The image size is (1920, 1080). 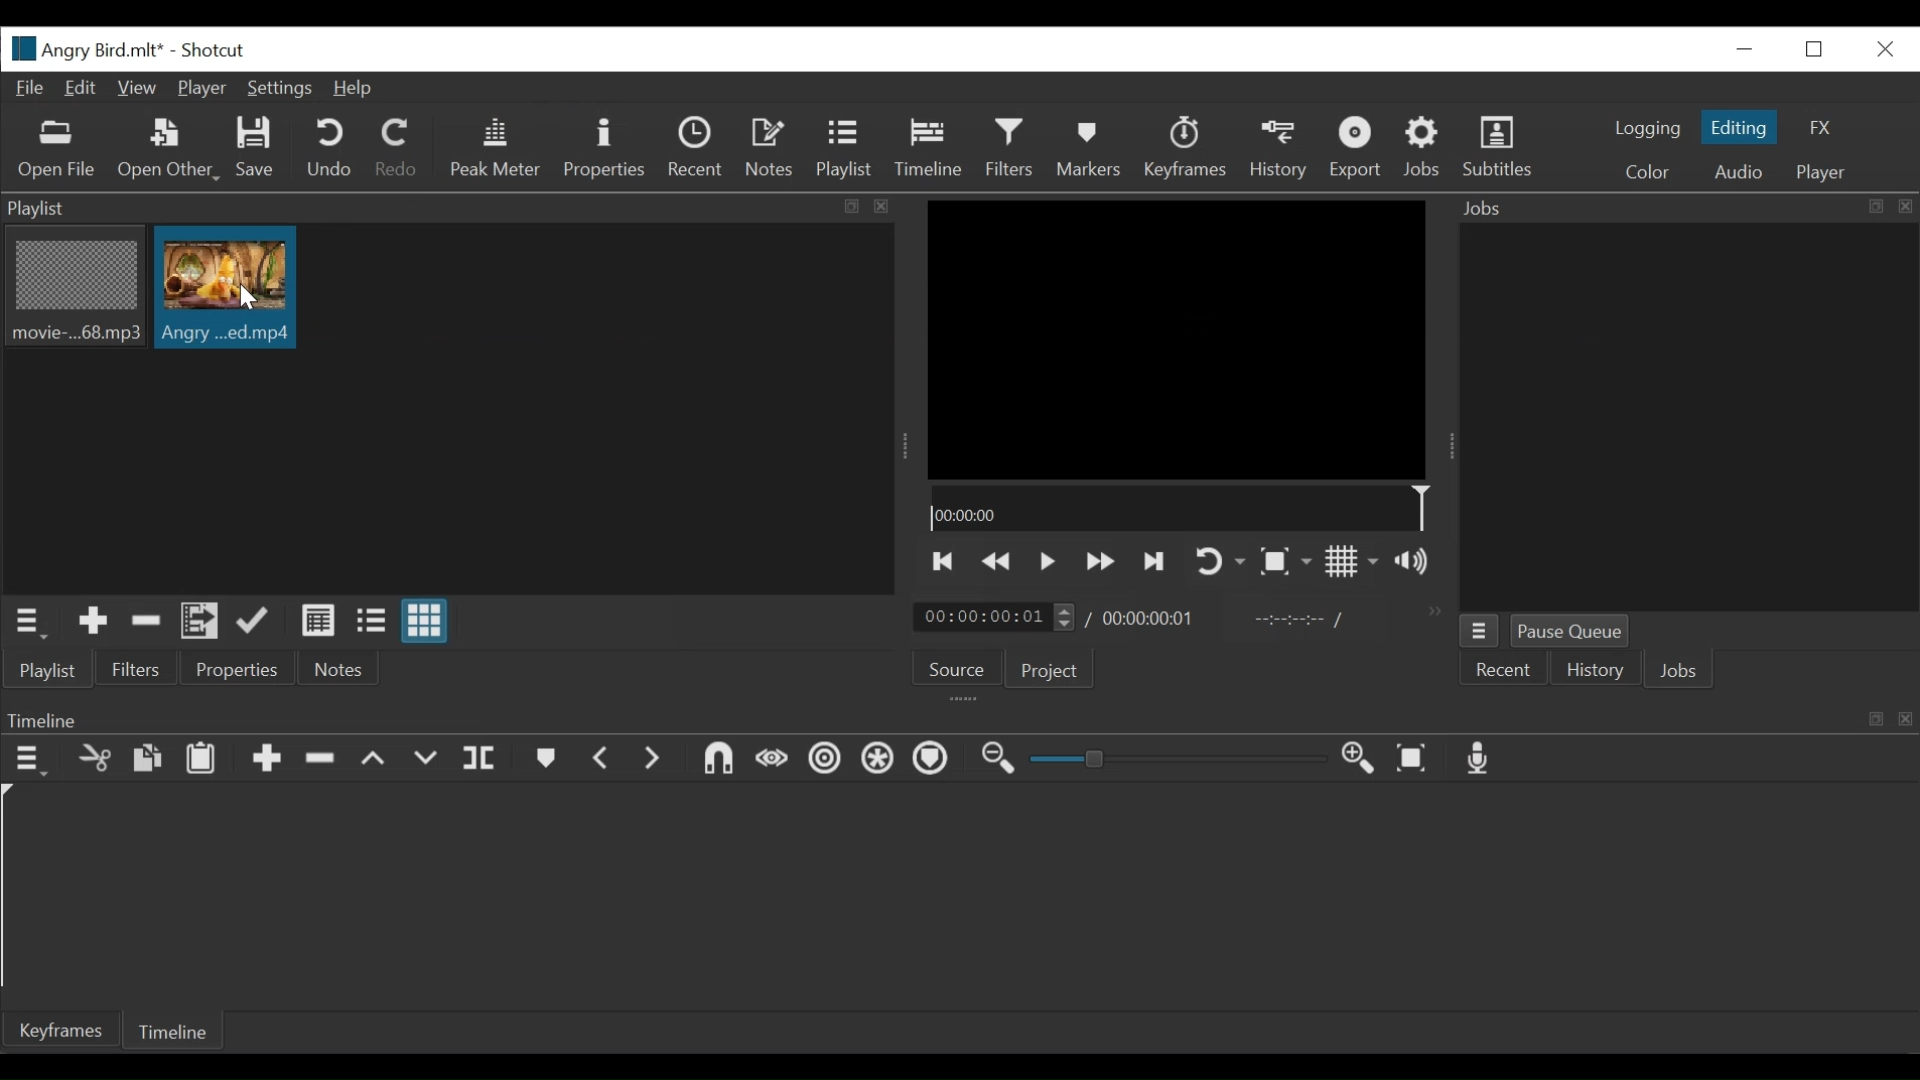 I want to click on Open Other, so click(x=167, y=150).